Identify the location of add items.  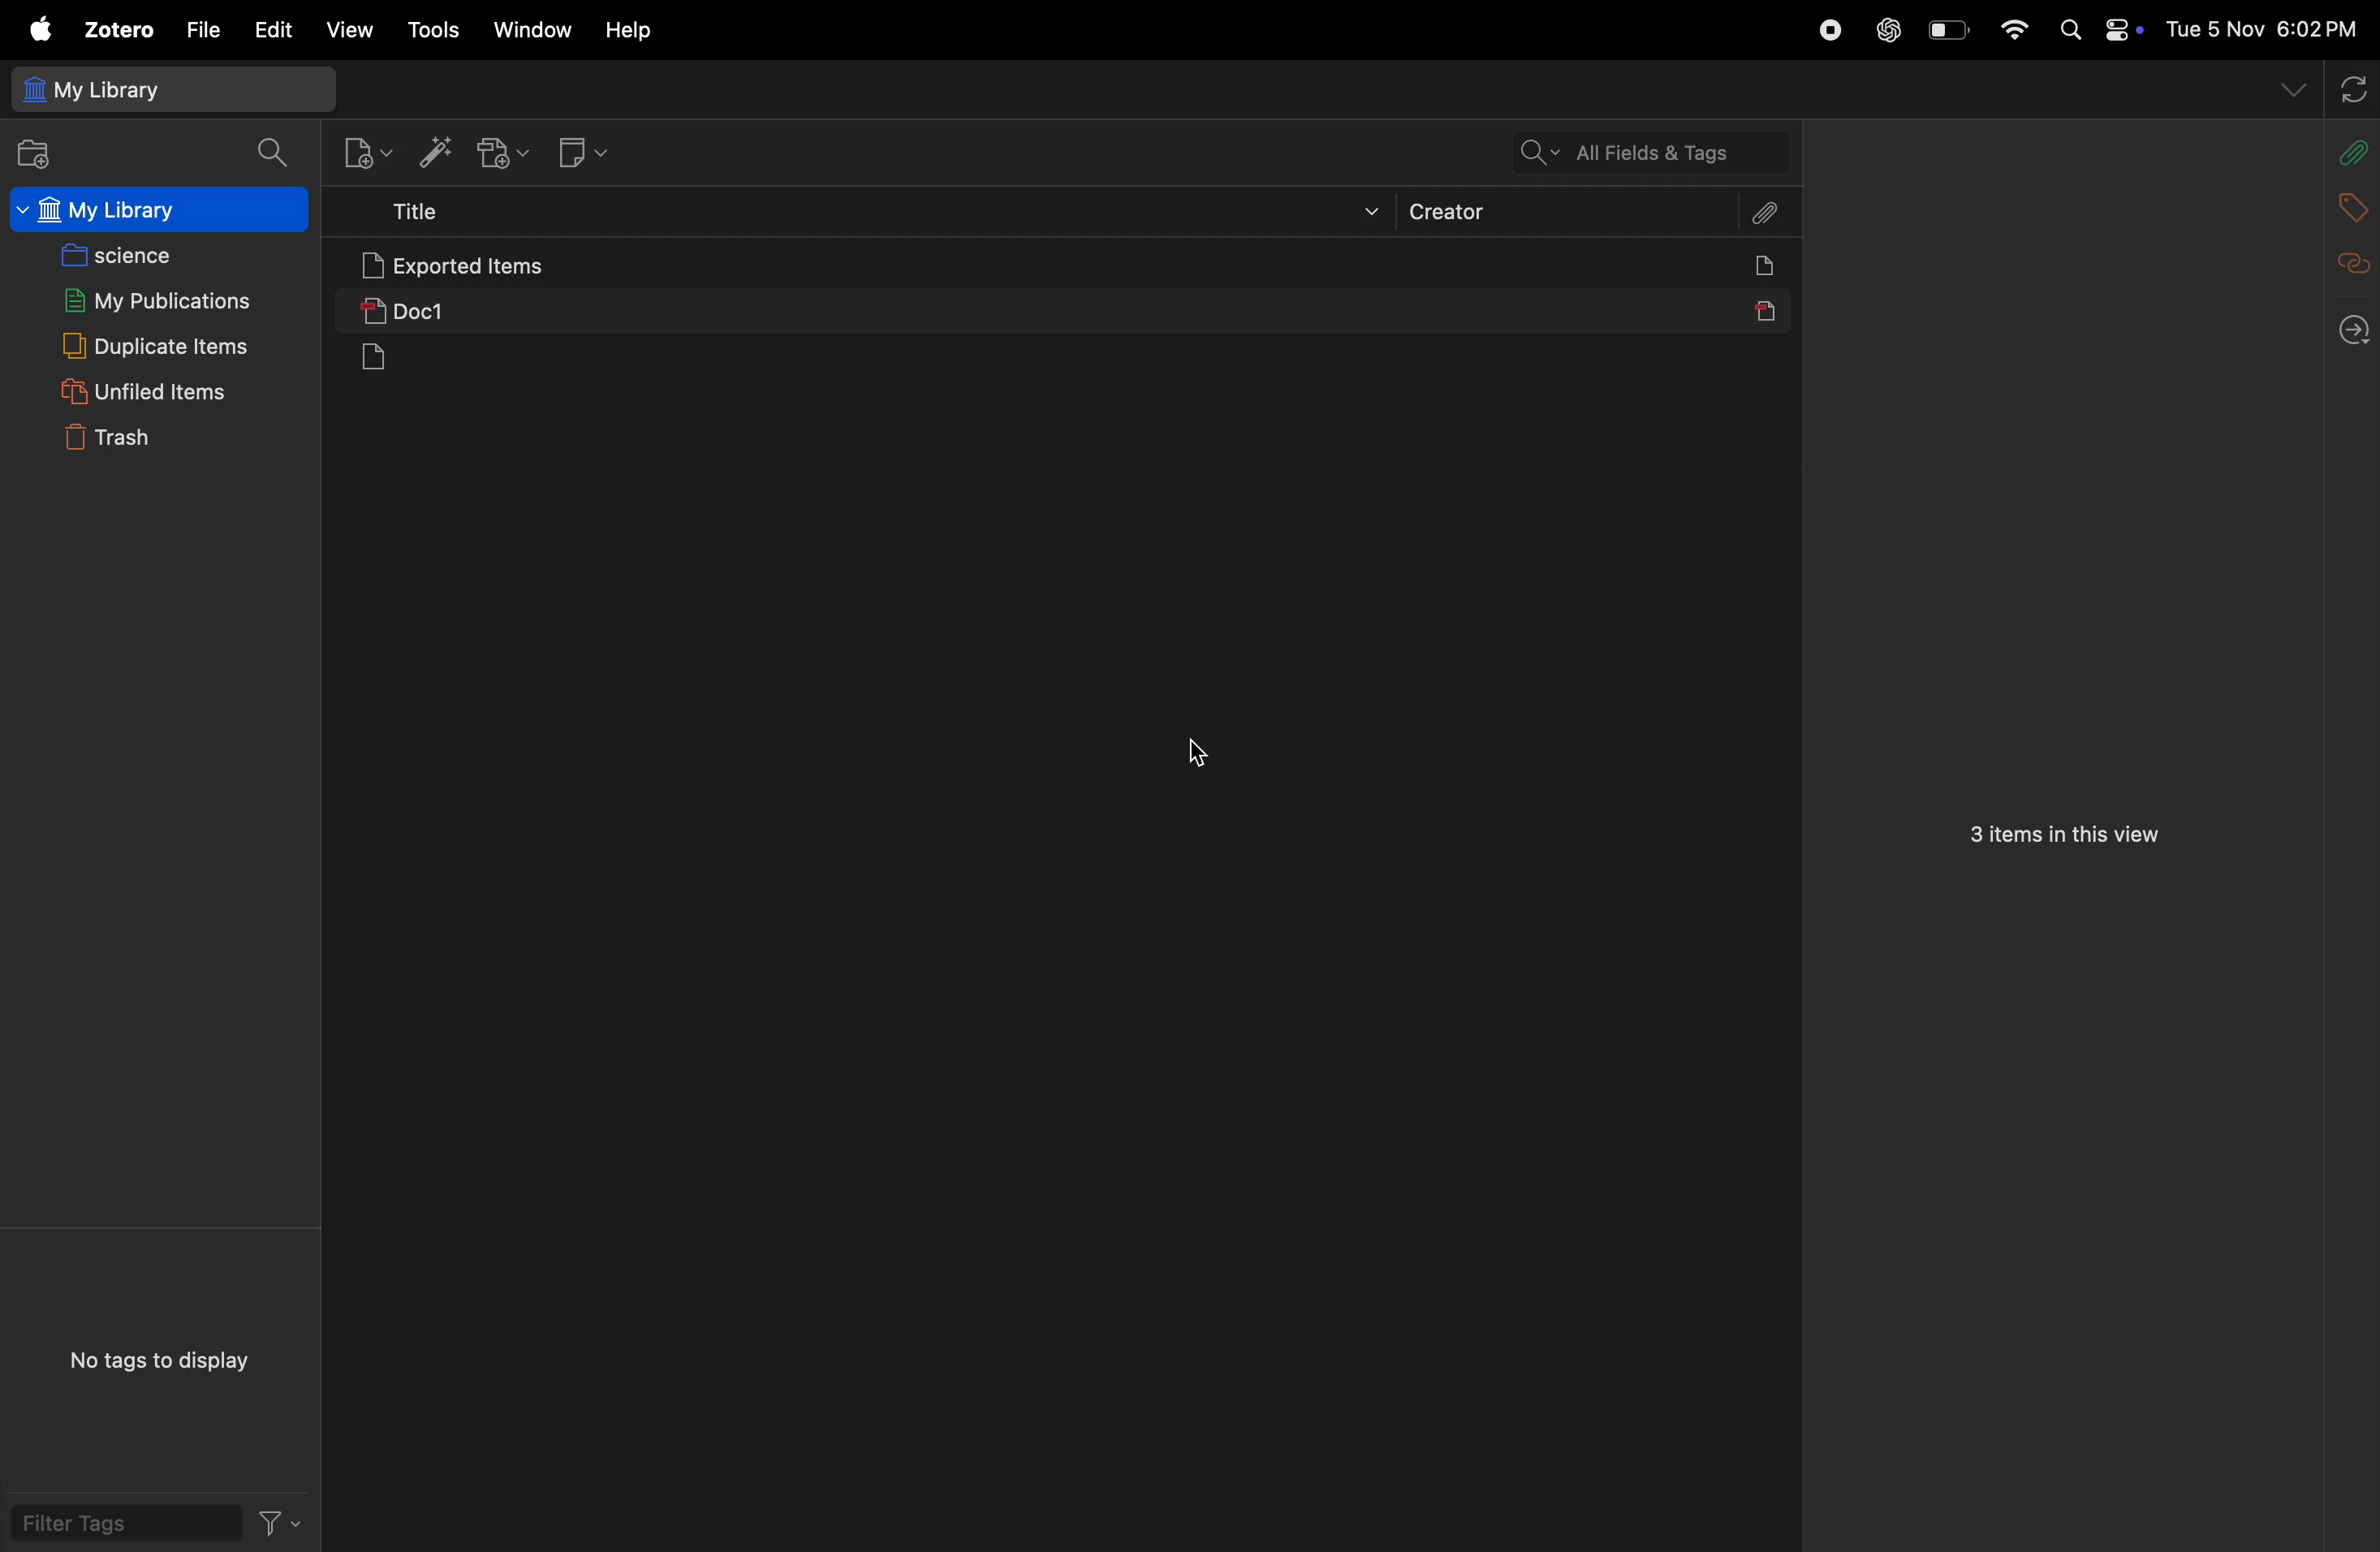
(438, 151).